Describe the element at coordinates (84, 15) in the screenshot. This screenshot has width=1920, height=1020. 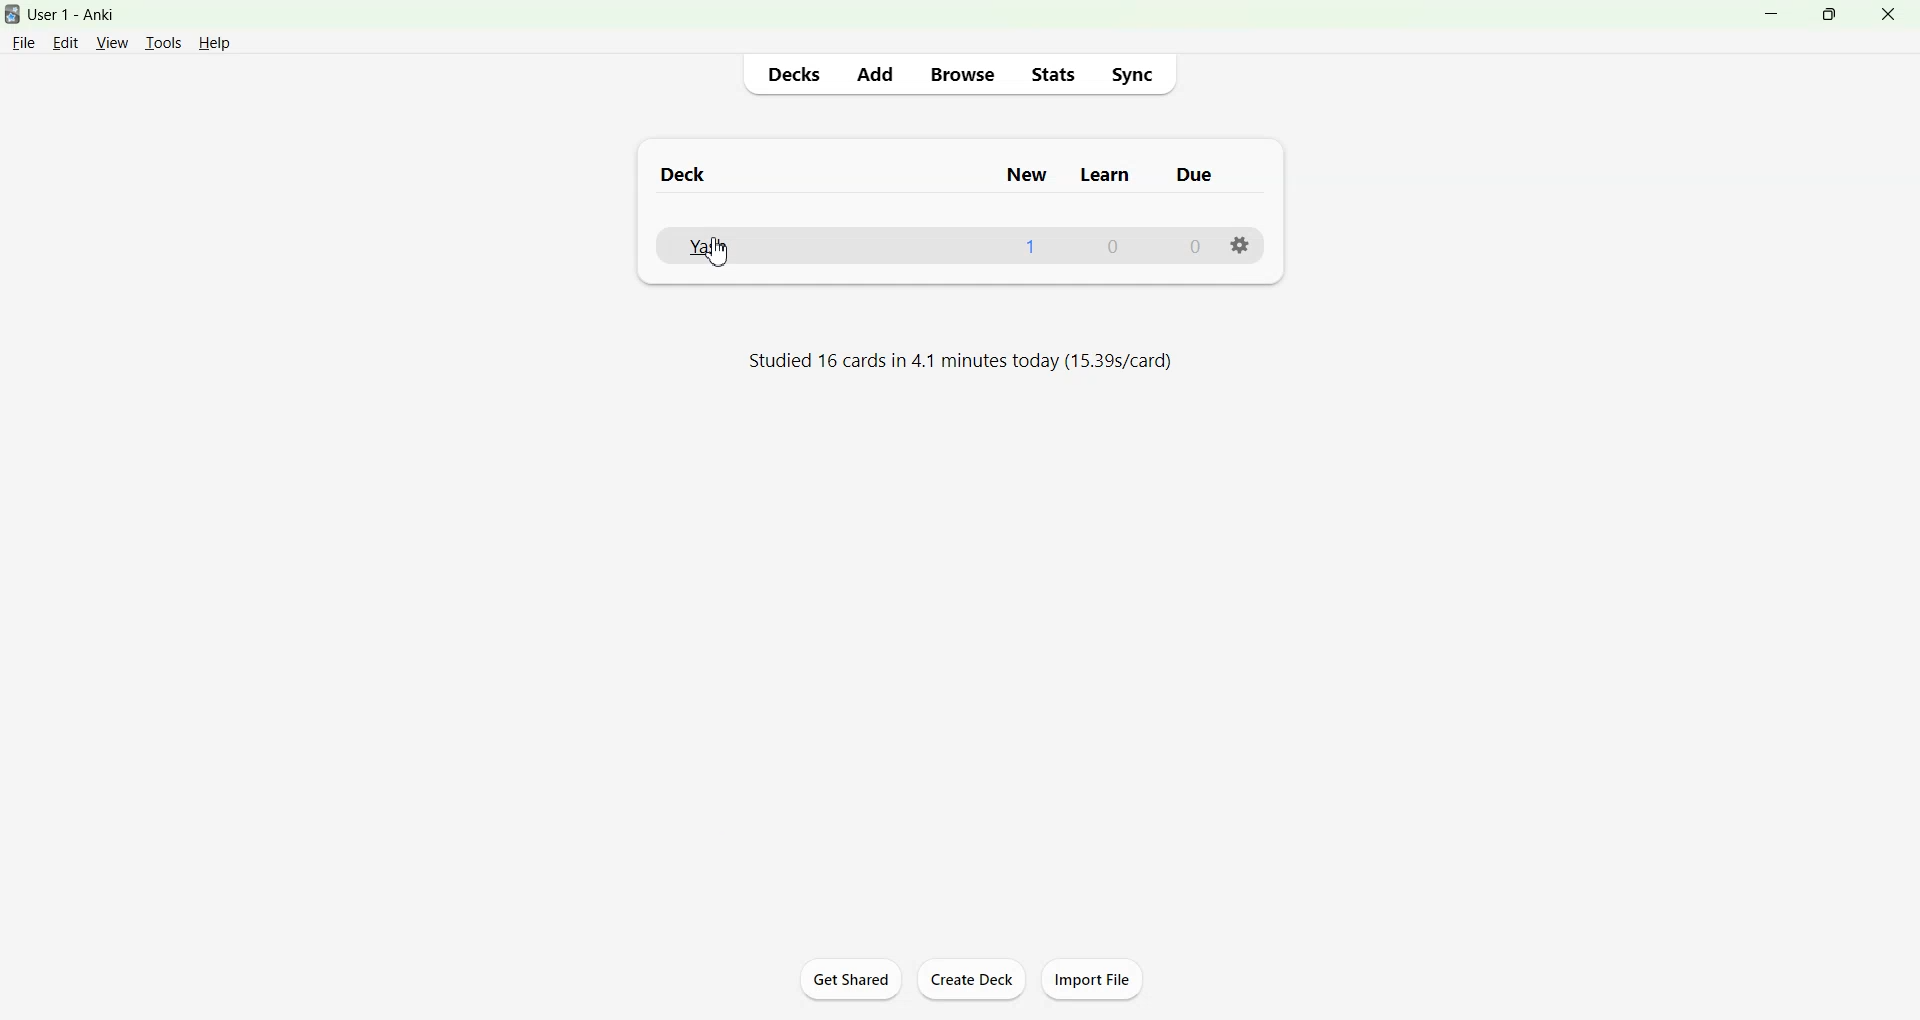
I see `User 1 - Anki` at that location.